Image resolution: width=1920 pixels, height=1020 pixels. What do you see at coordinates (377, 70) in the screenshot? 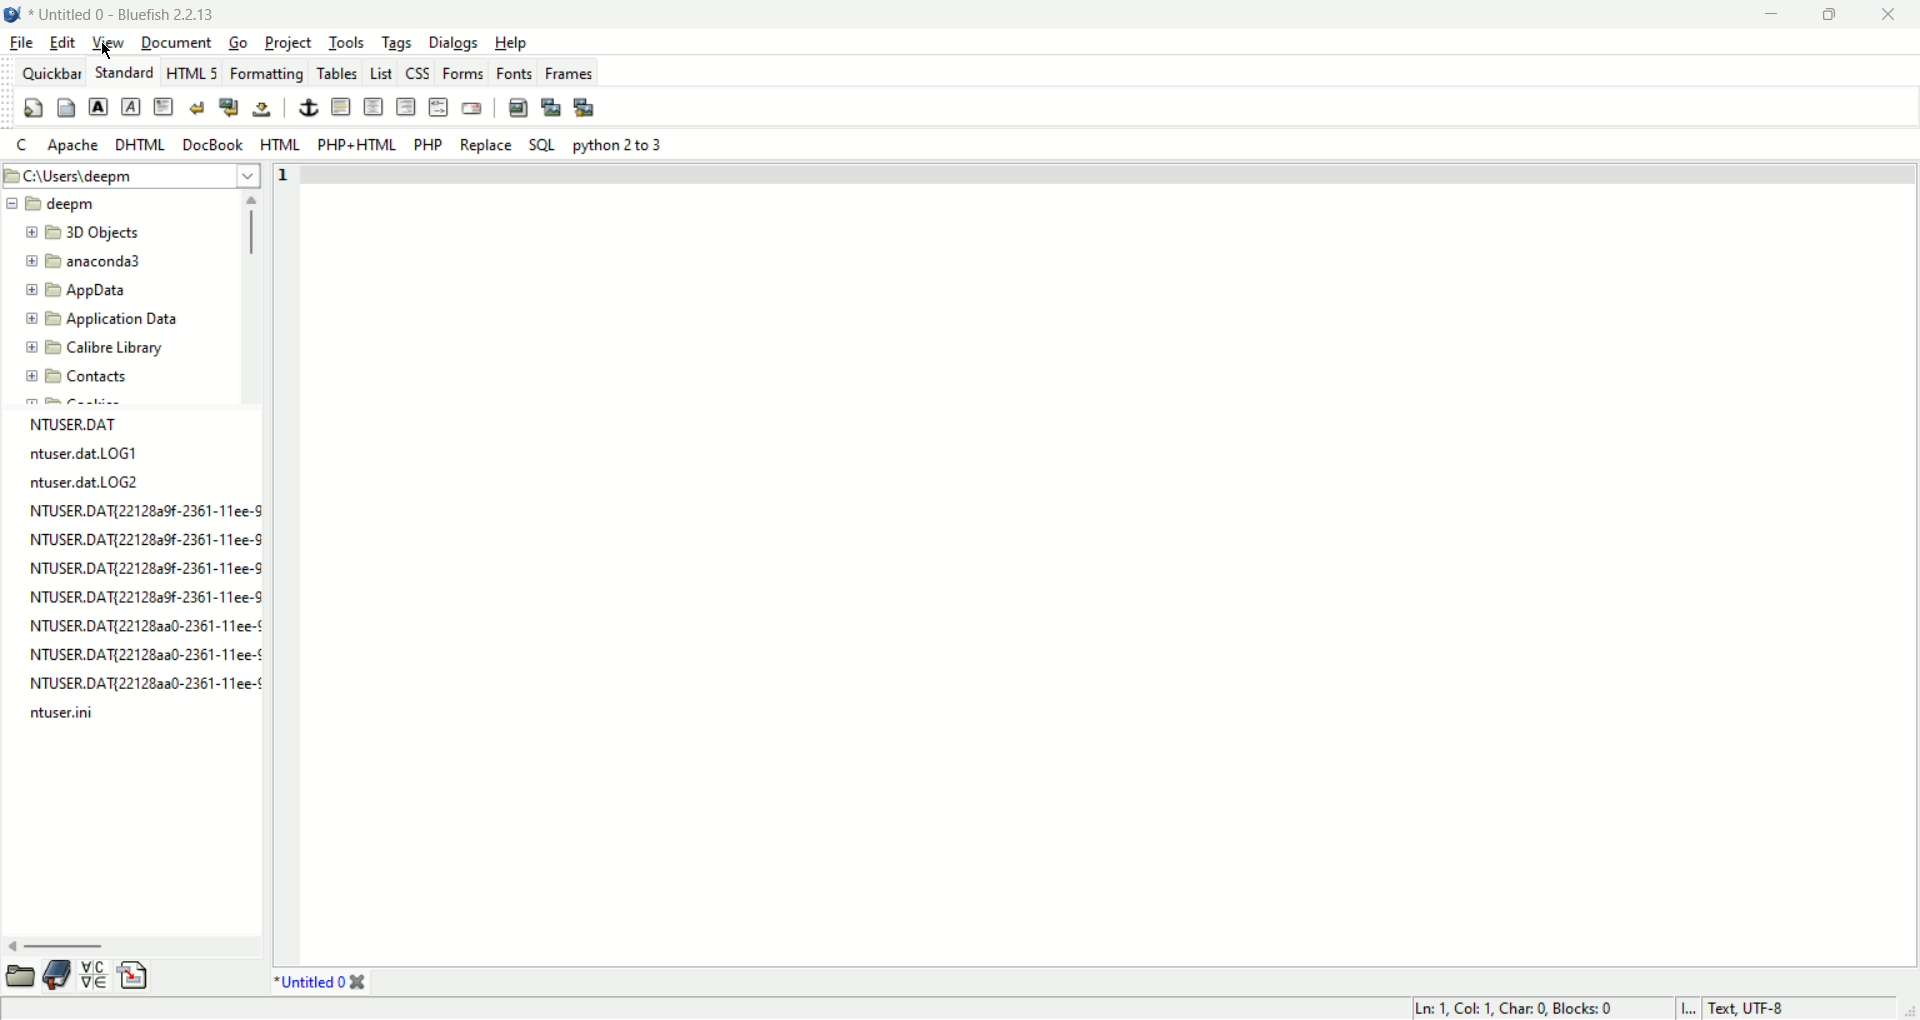
I see `list` at bounding box center [377, 70].